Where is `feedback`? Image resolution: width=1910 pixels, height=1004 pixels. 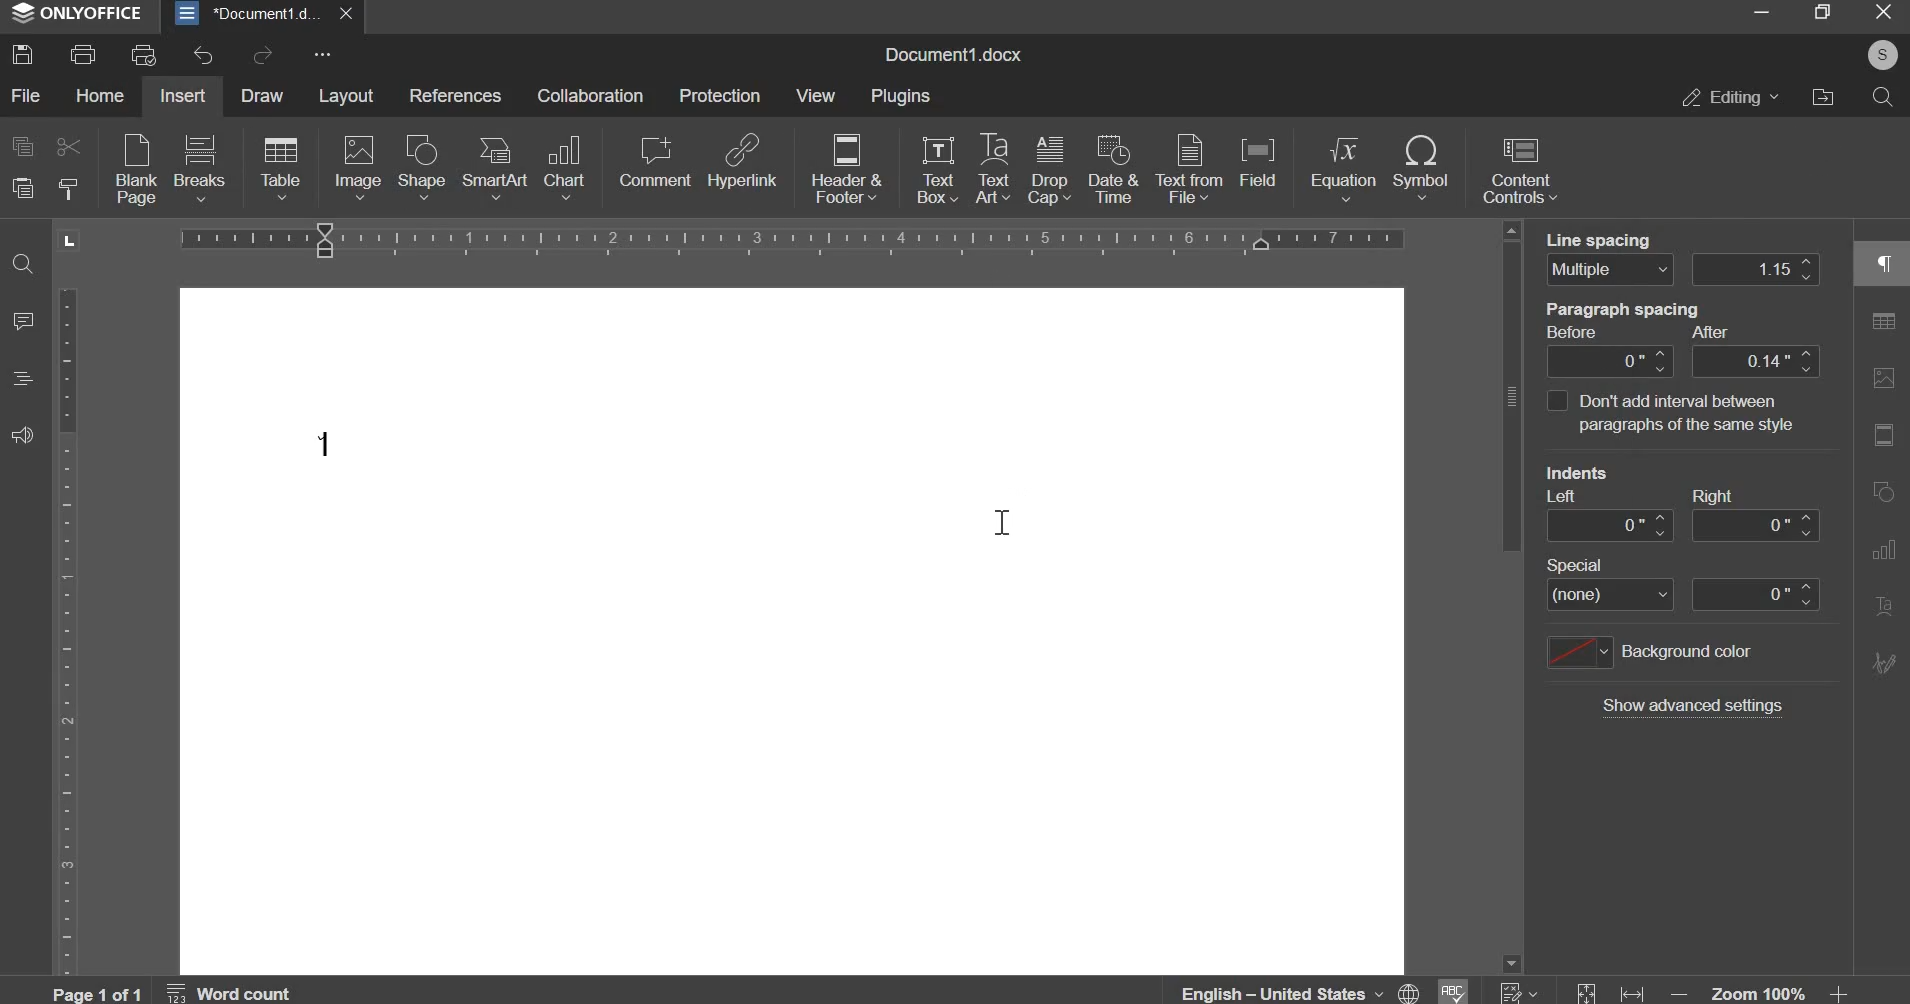
feedback is located at coordinates (22, 434).